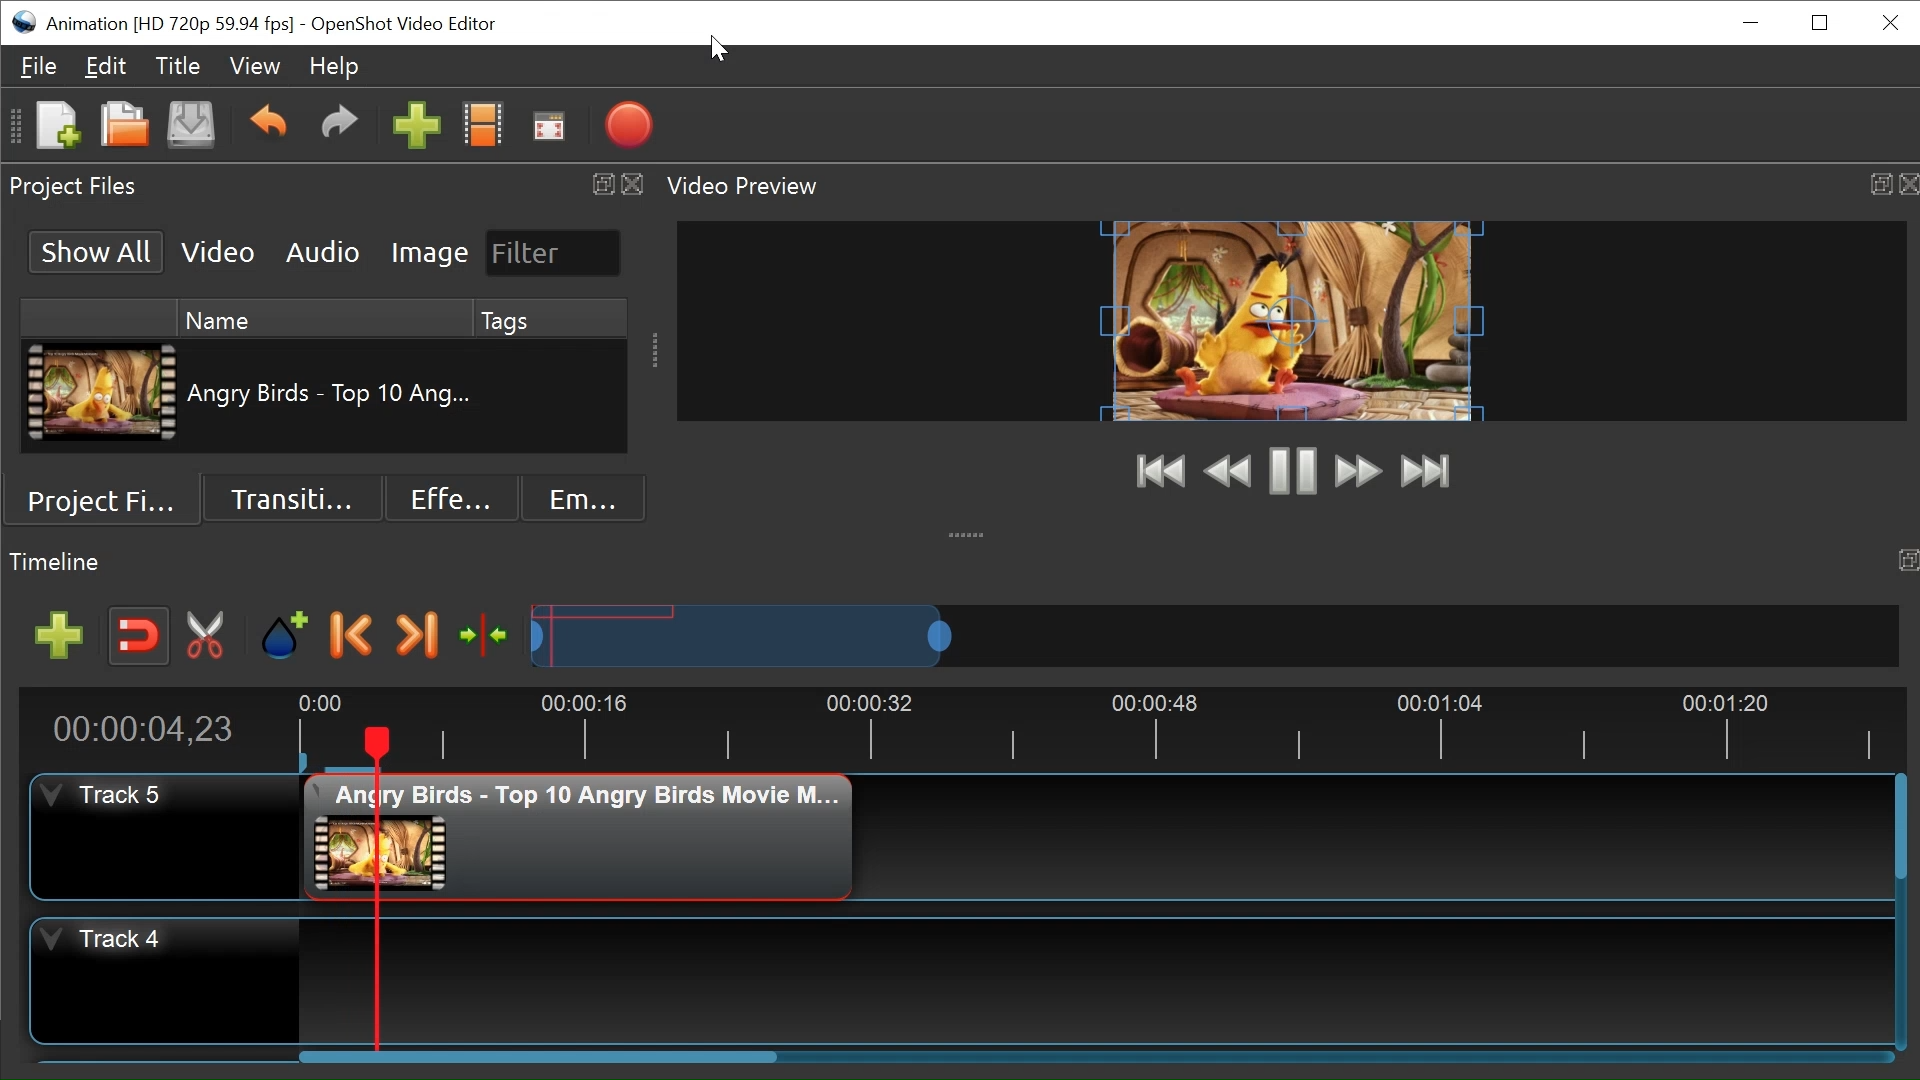 This screenshot has height=1080, width=1920. What do you see at coordinates (289, 500) in the screenshot?
I see `Transition` at bounding box center [289, 500].